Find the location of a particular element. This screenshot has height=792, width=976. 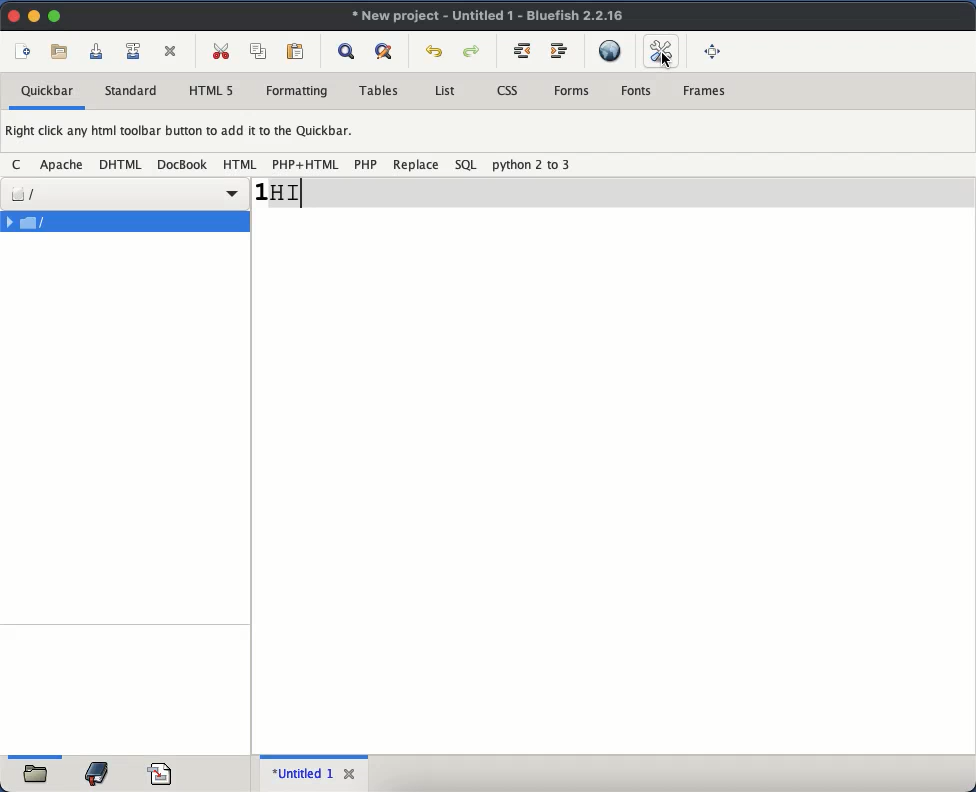

redo is located at coordinates (473, 51).